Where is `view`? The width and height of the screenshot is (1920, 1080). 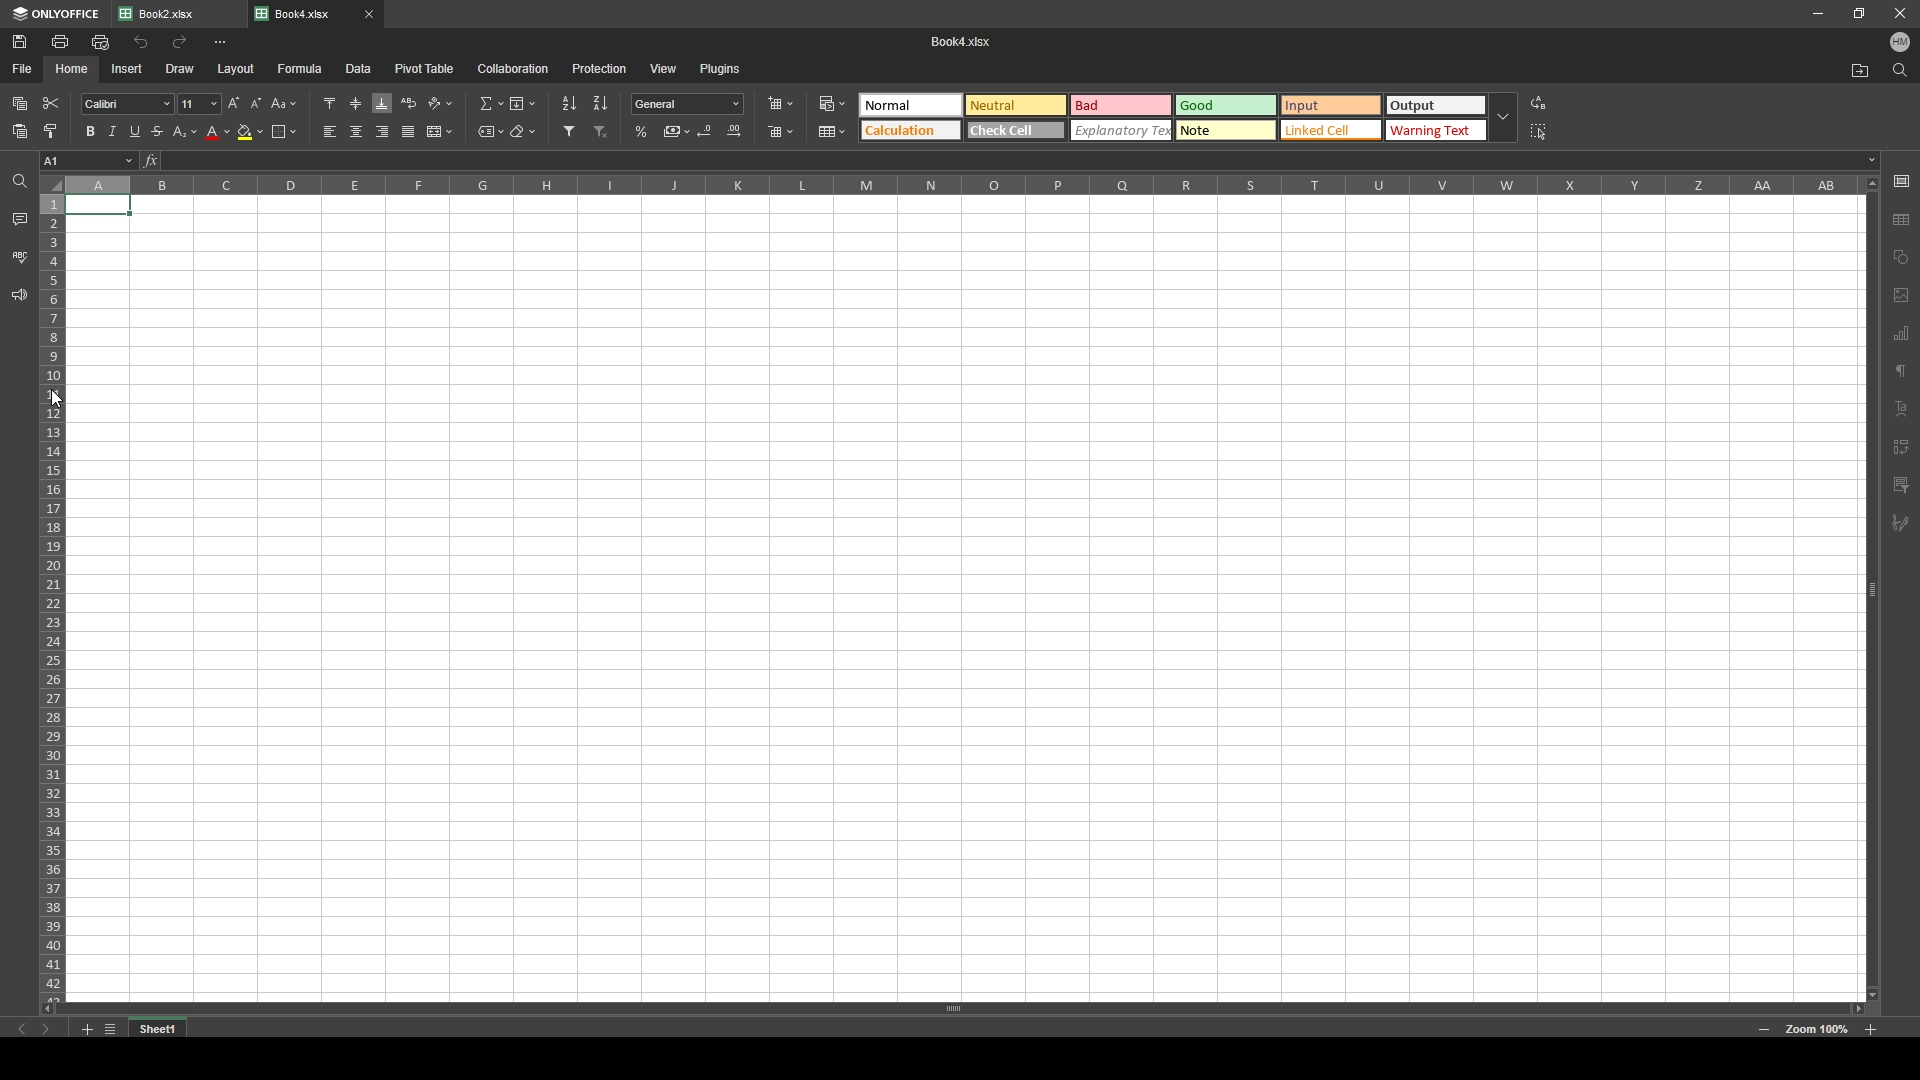
view is located at coordinates (663, 68).